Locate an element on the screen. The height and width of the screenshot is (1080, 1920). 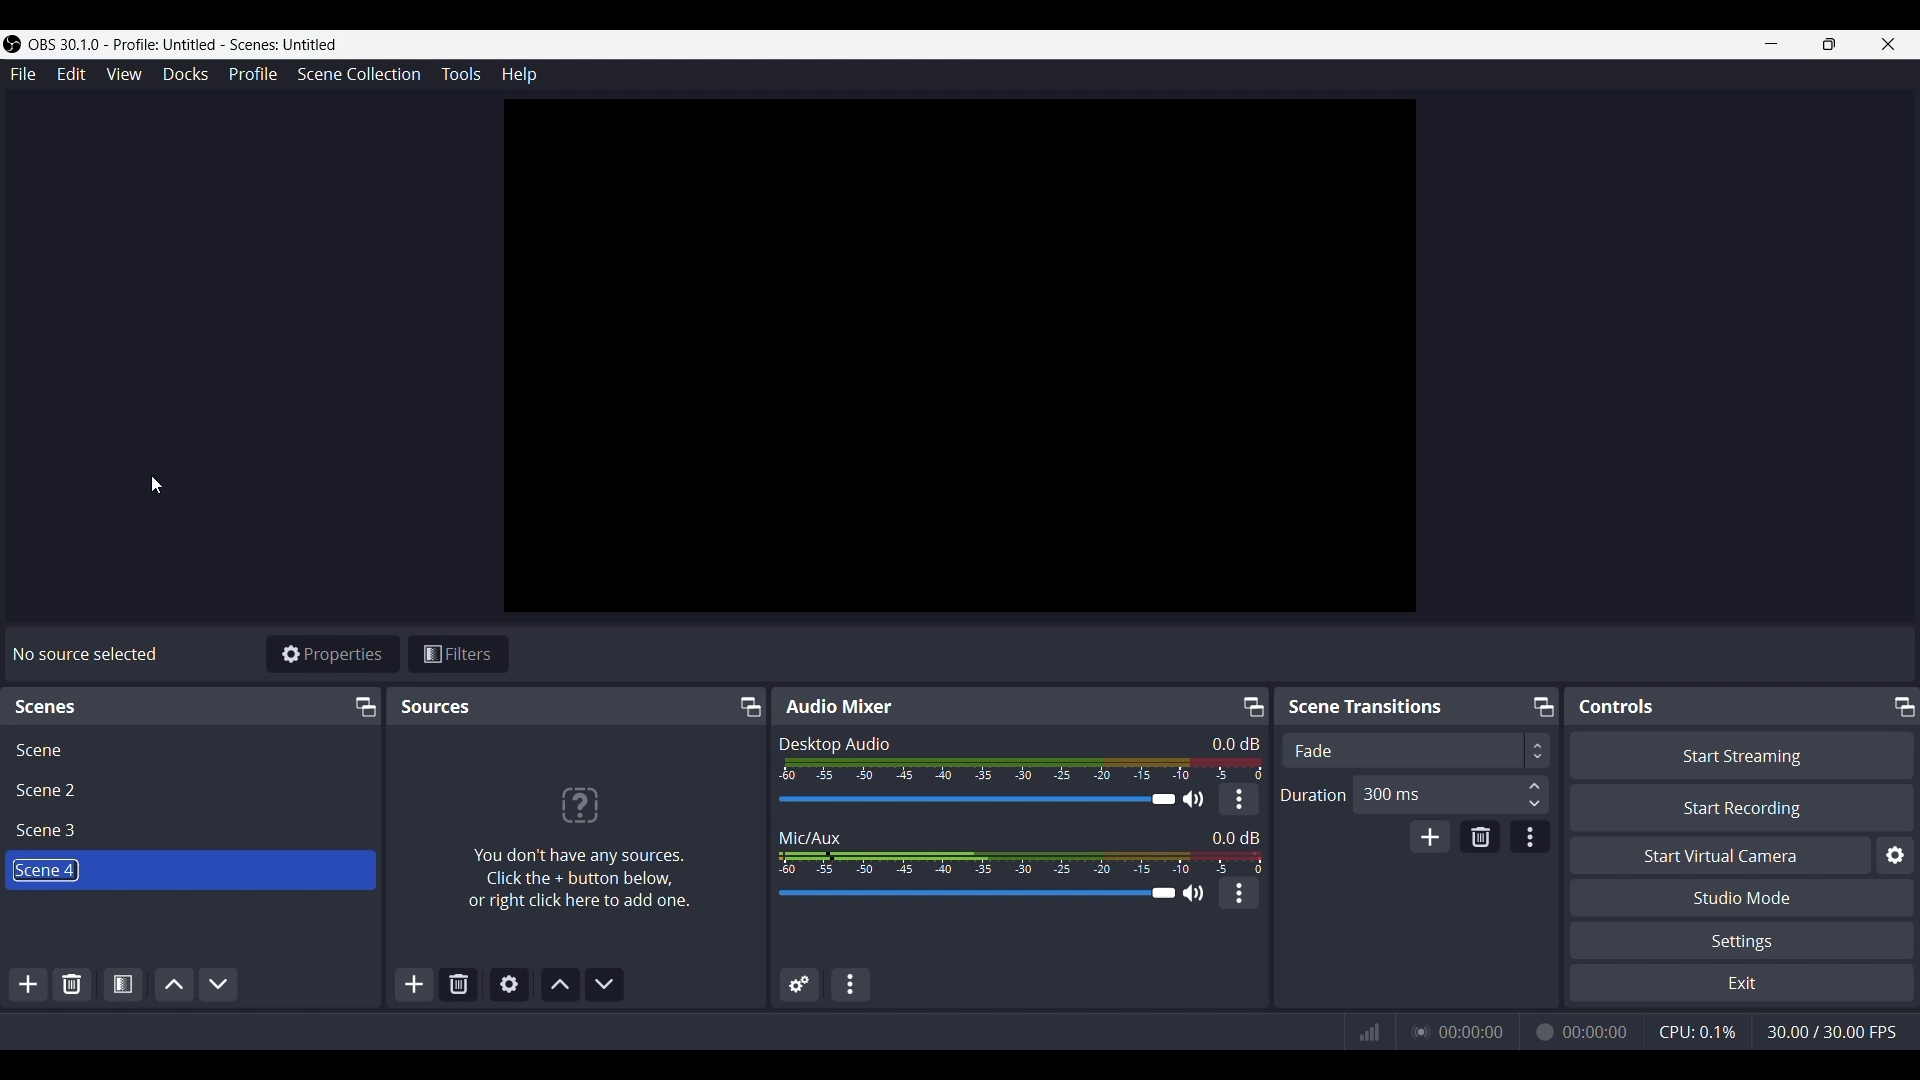
Audio Level Indicator is located at coordinates (1236, 836).